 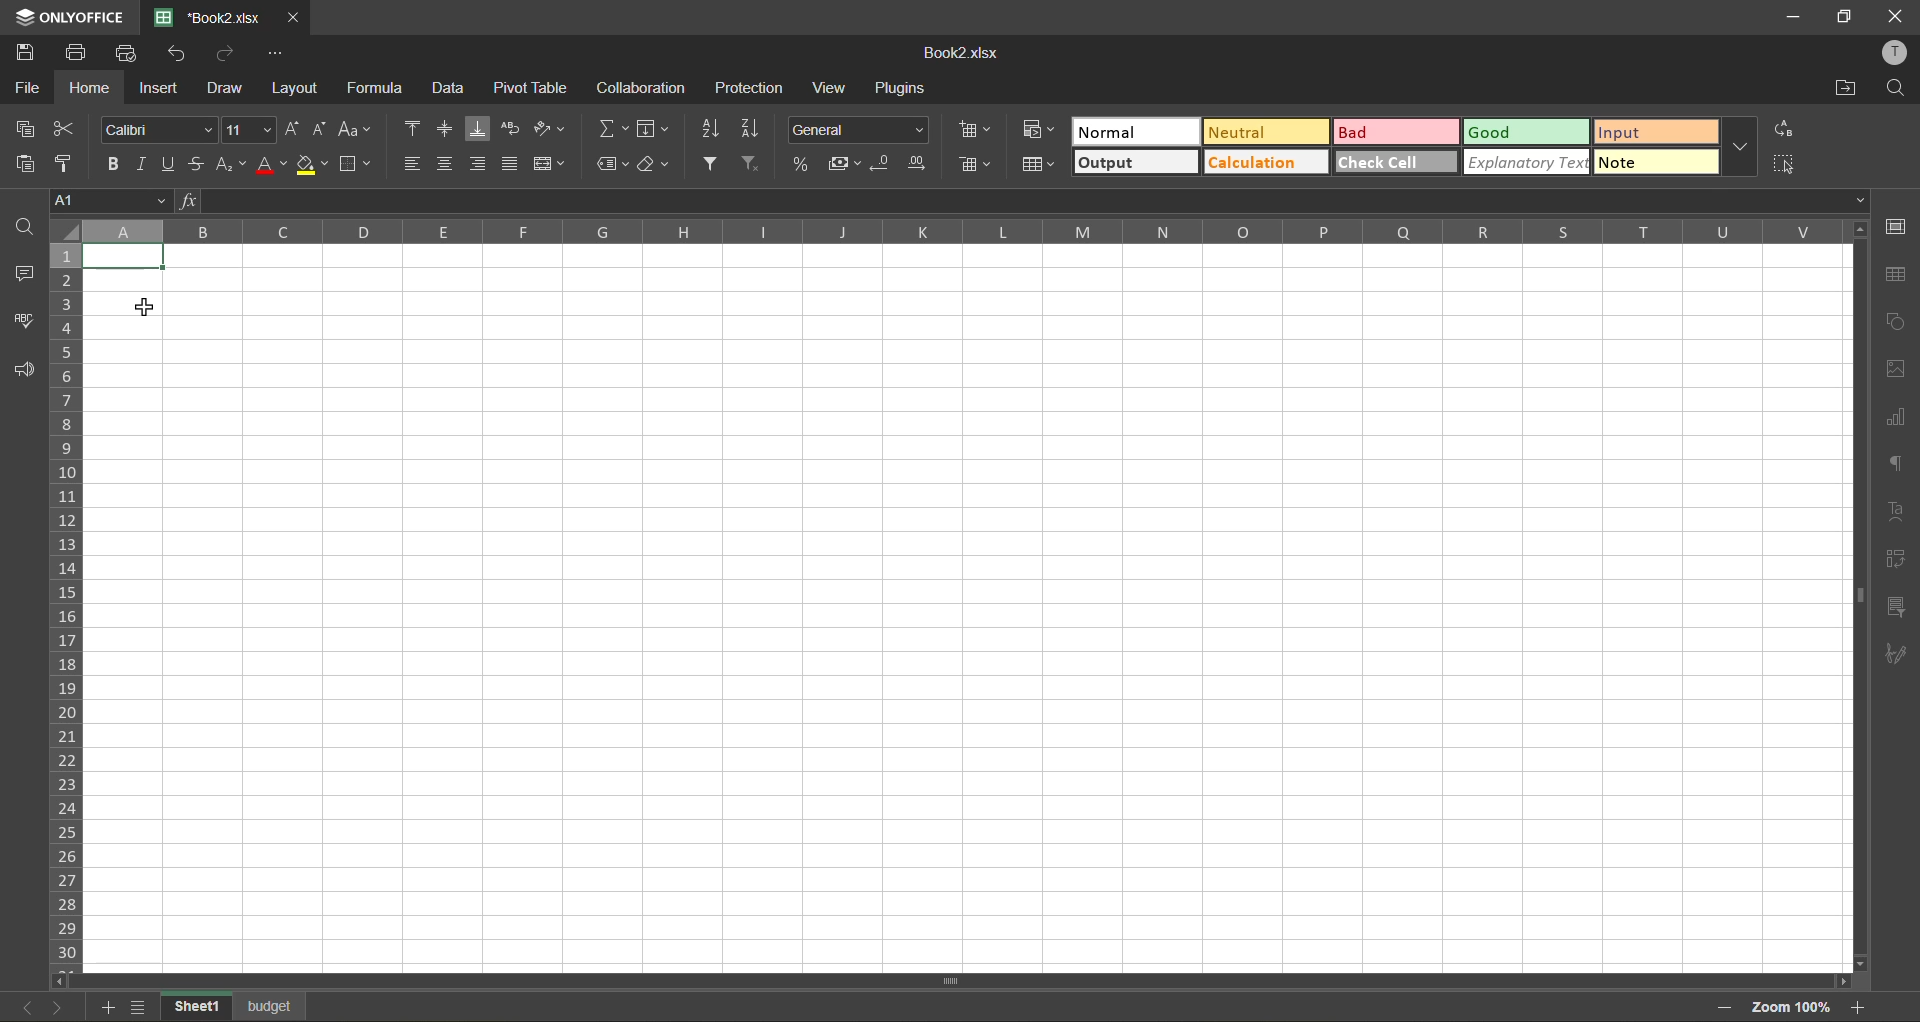 What do you see at coordinates (530, 88) in the screenshot?
I see `pivot table` at bounding box center [530, 88].